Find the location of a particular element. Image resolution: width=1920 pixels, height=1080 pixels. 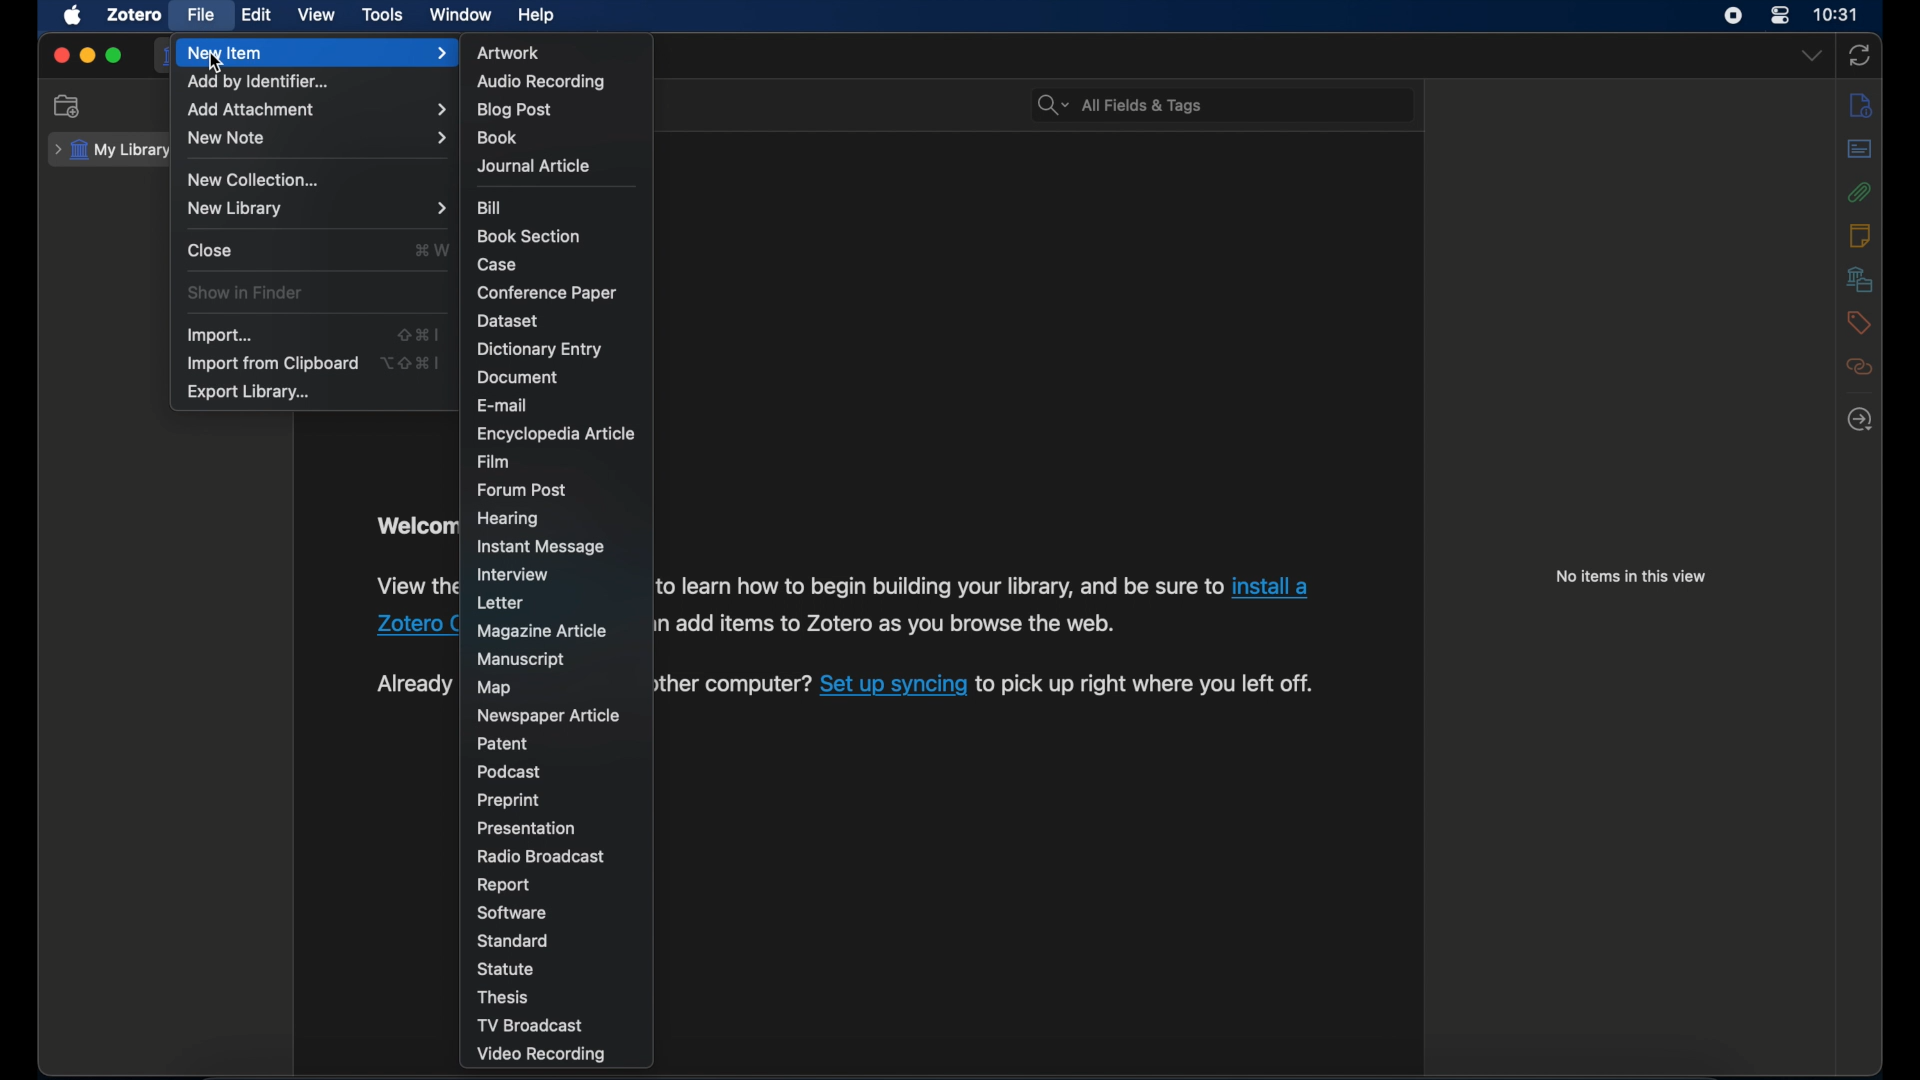

add attachment is located at coordinates (317, 110).